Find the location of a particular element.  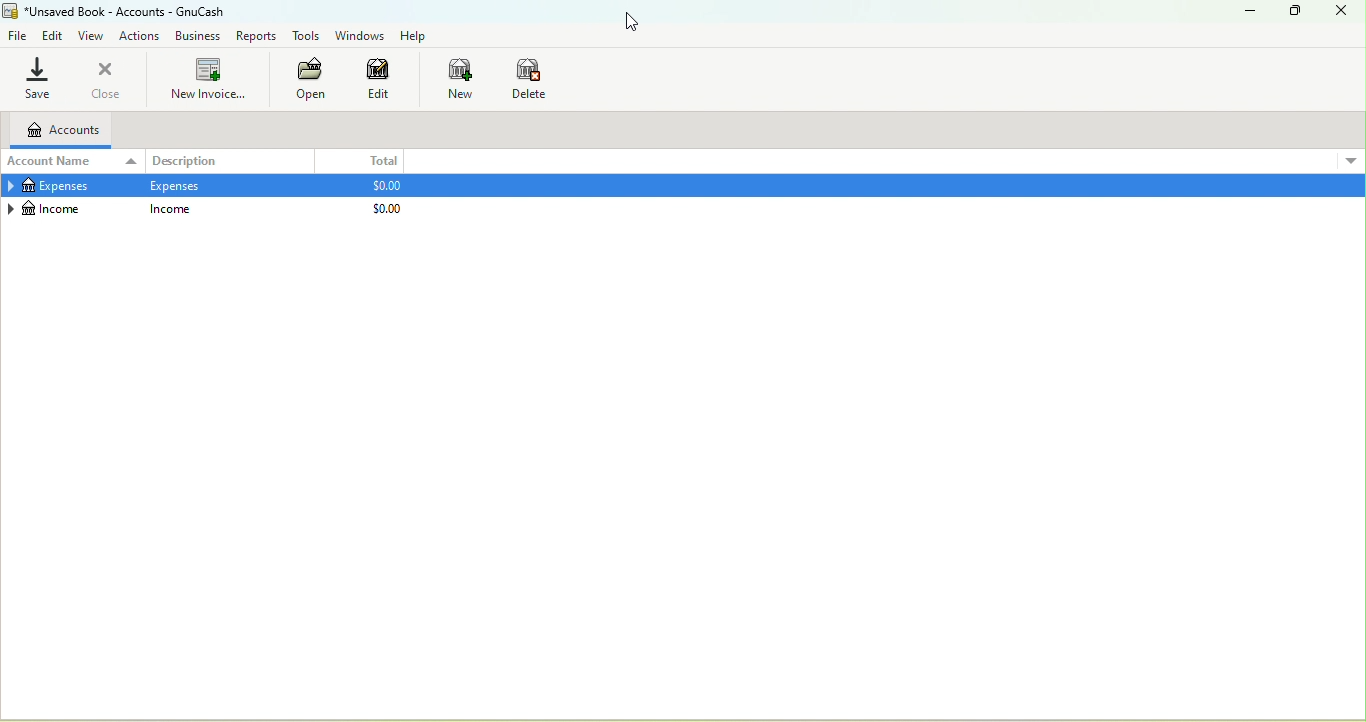

Edit is located at coordinates (53, 36).